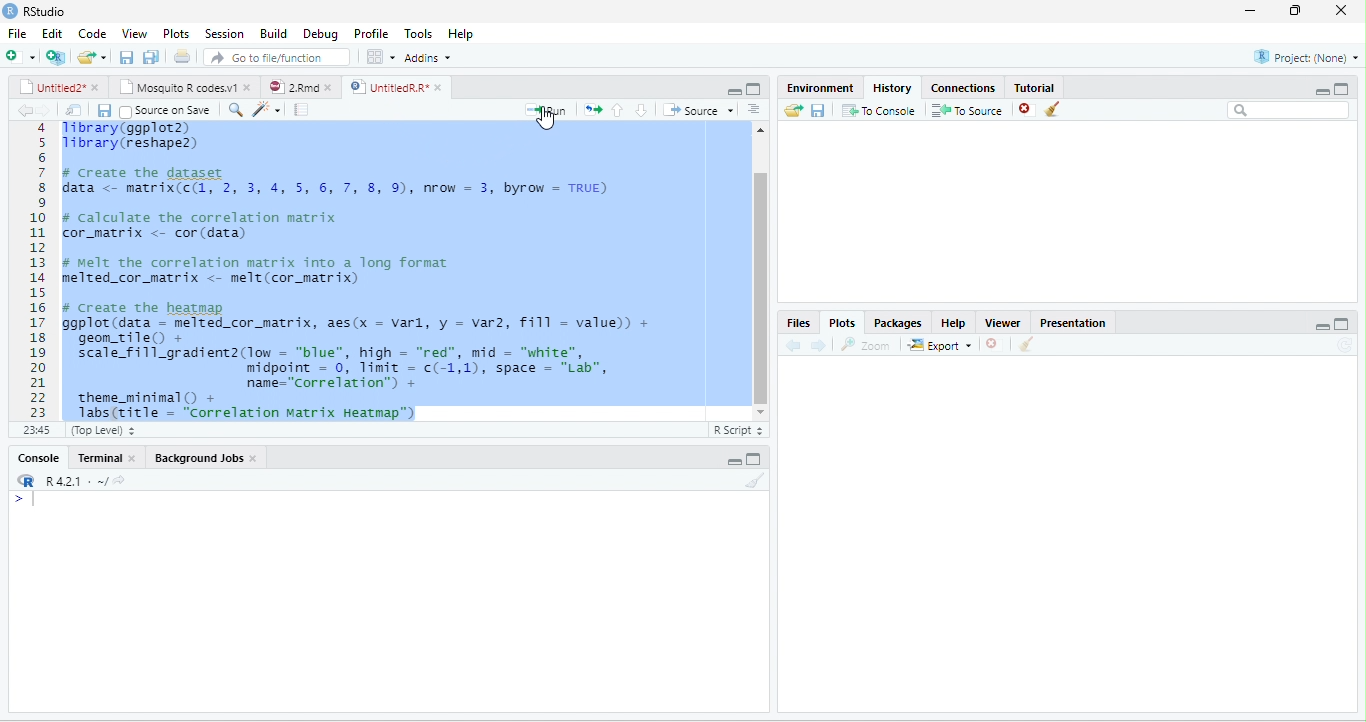  Describe the element at coordinates (755, 459) in the screenshot. I see `maximize` at that location.